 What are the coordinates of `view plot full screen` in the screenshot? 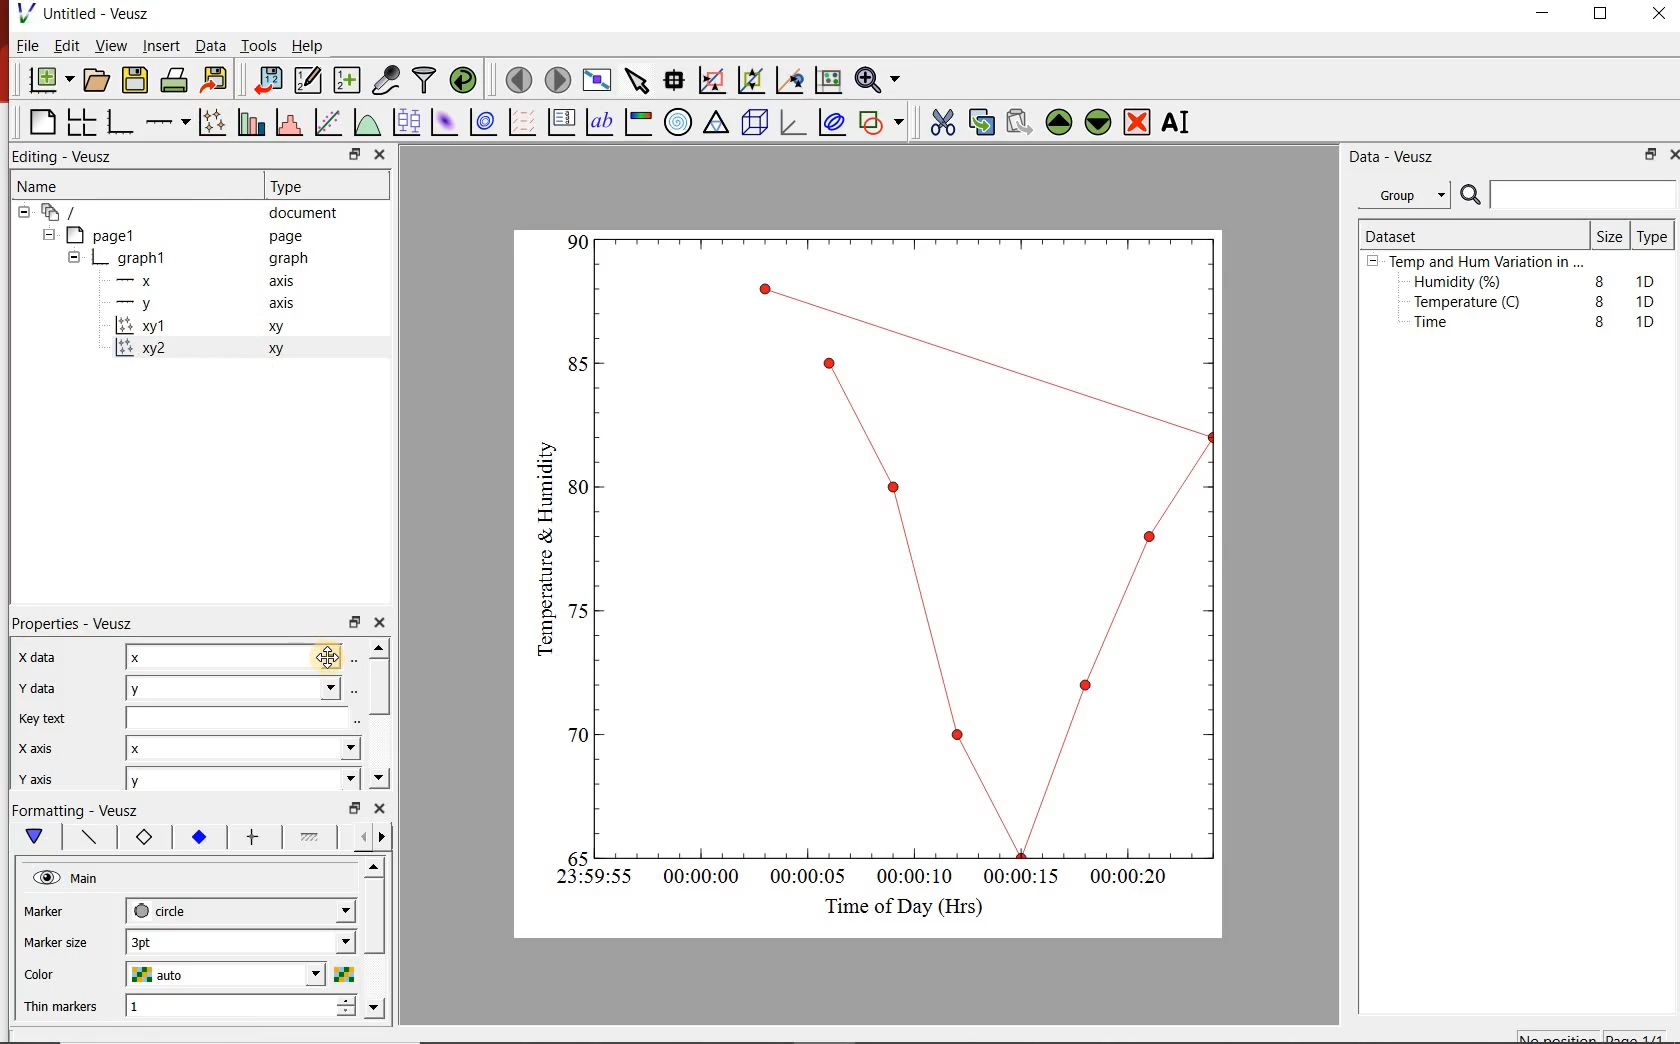 It's located at (598, 81).